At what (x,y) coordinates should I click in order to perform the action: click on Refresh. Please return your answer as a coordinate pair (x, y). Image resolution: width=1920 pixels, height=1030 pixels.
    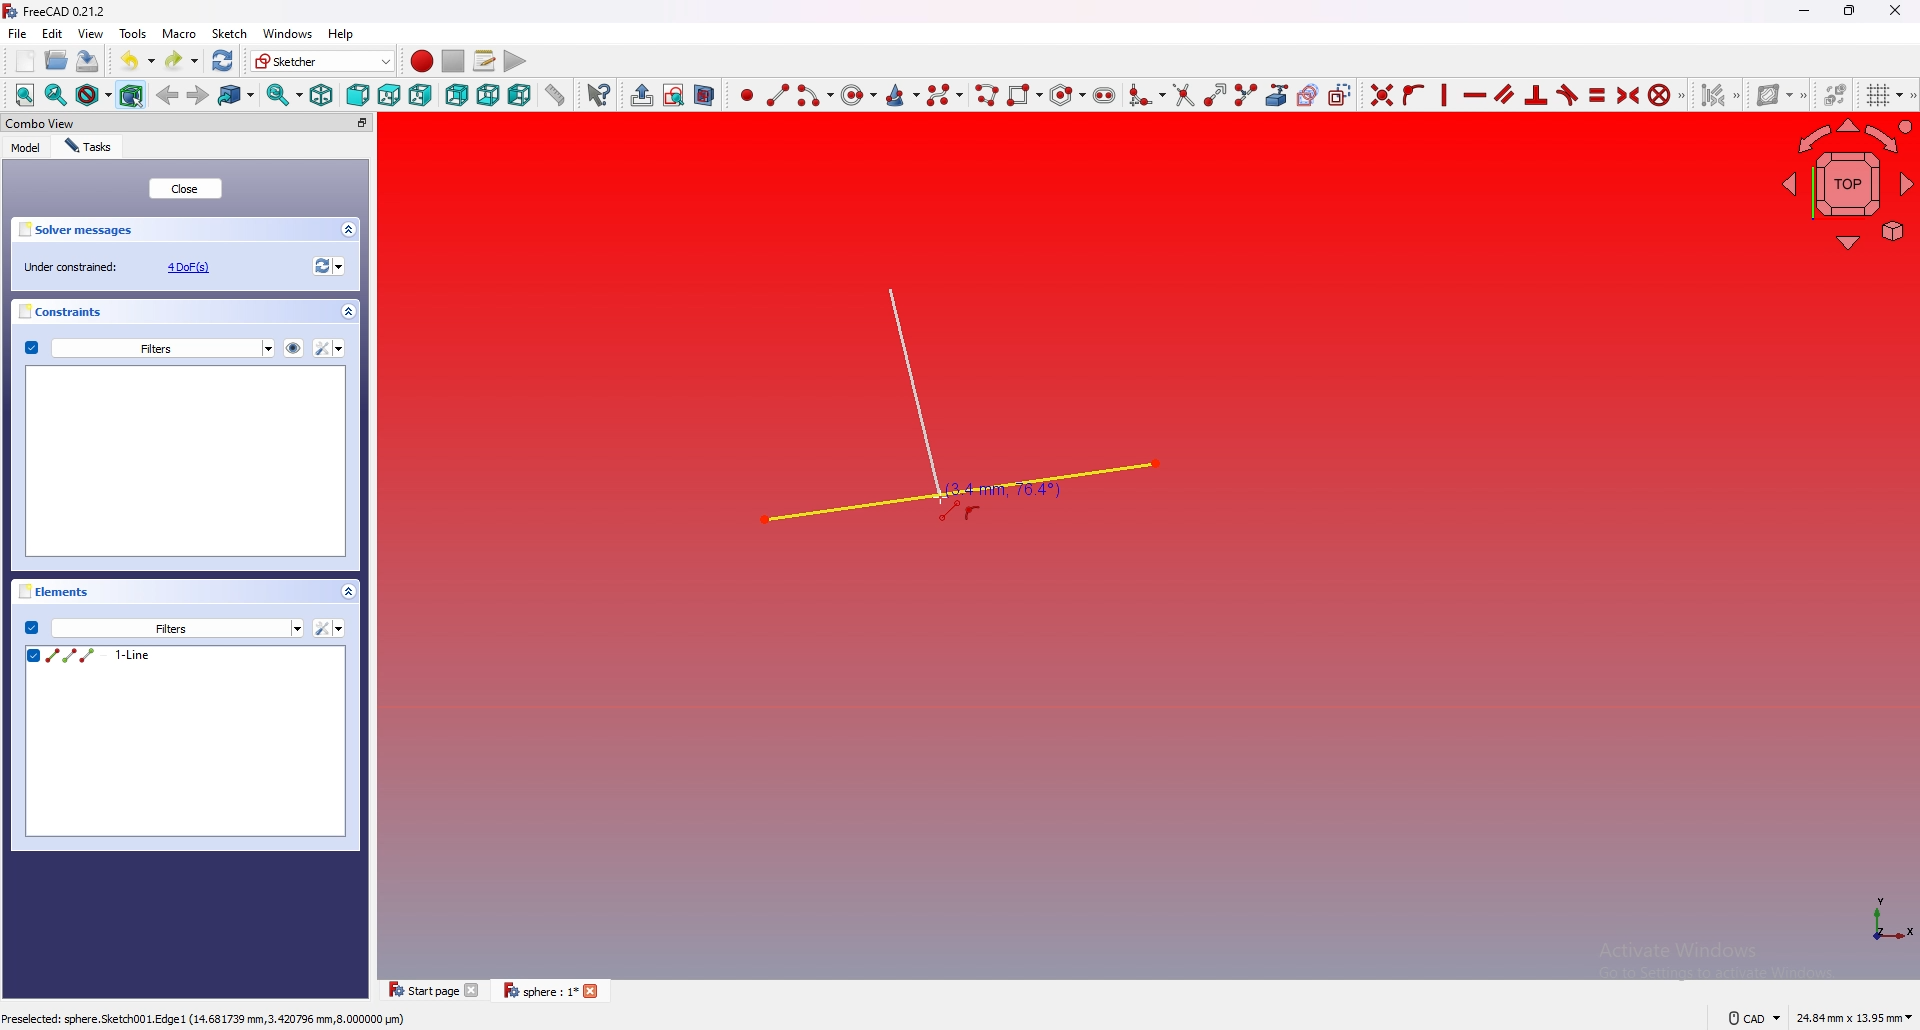
    Looking at the image, I should click on (223, 59).